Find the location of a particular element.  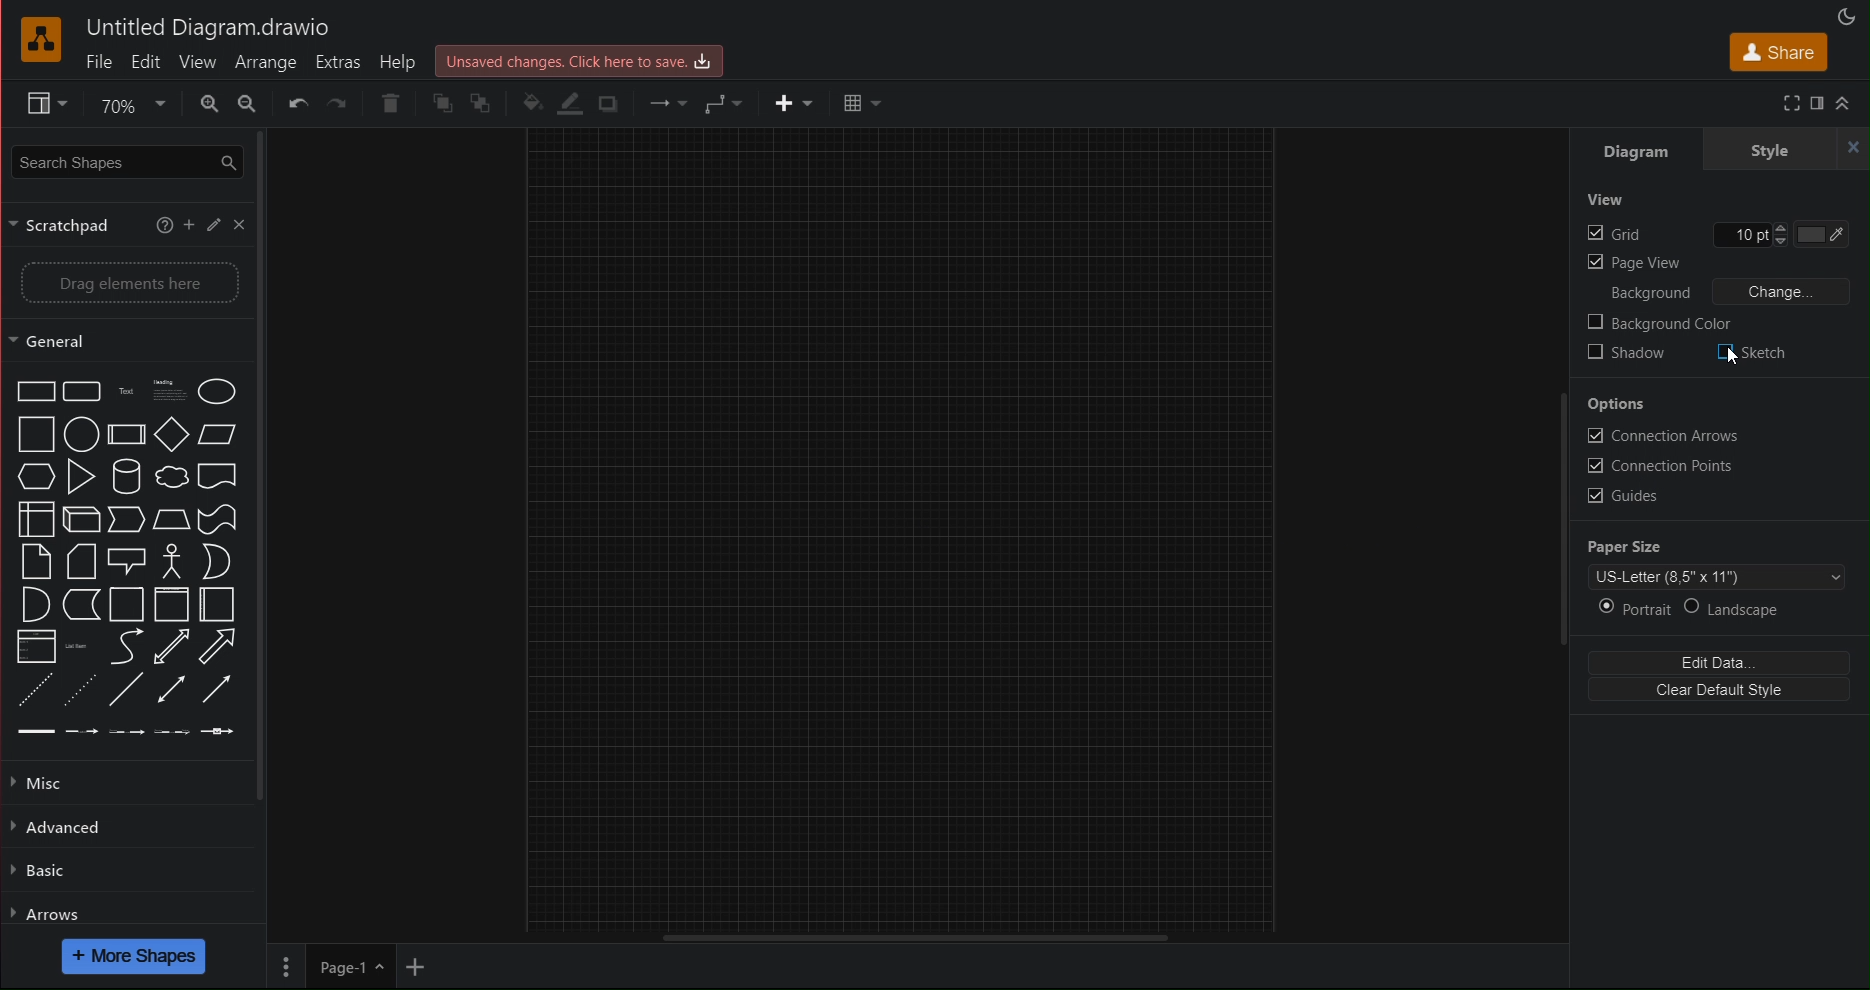

cursor is located at coordinates (1732, 357).